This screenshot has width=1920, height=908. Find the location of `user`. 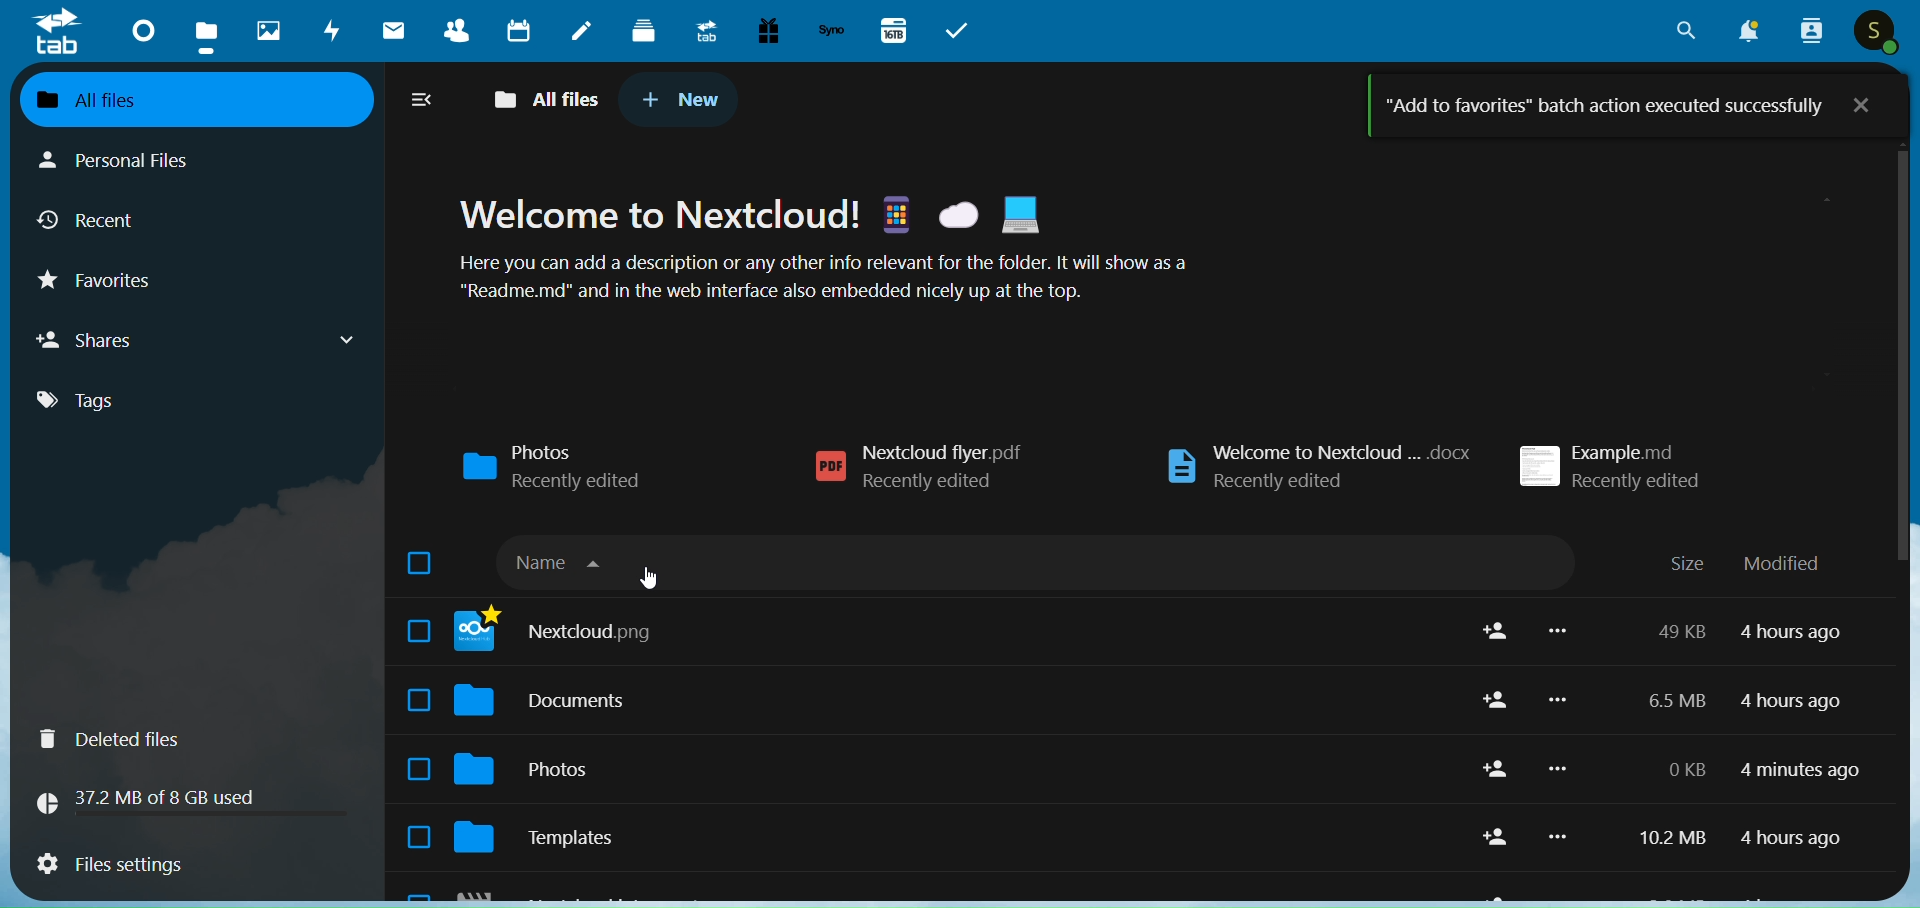

user is located at coordinates (1874, 31).